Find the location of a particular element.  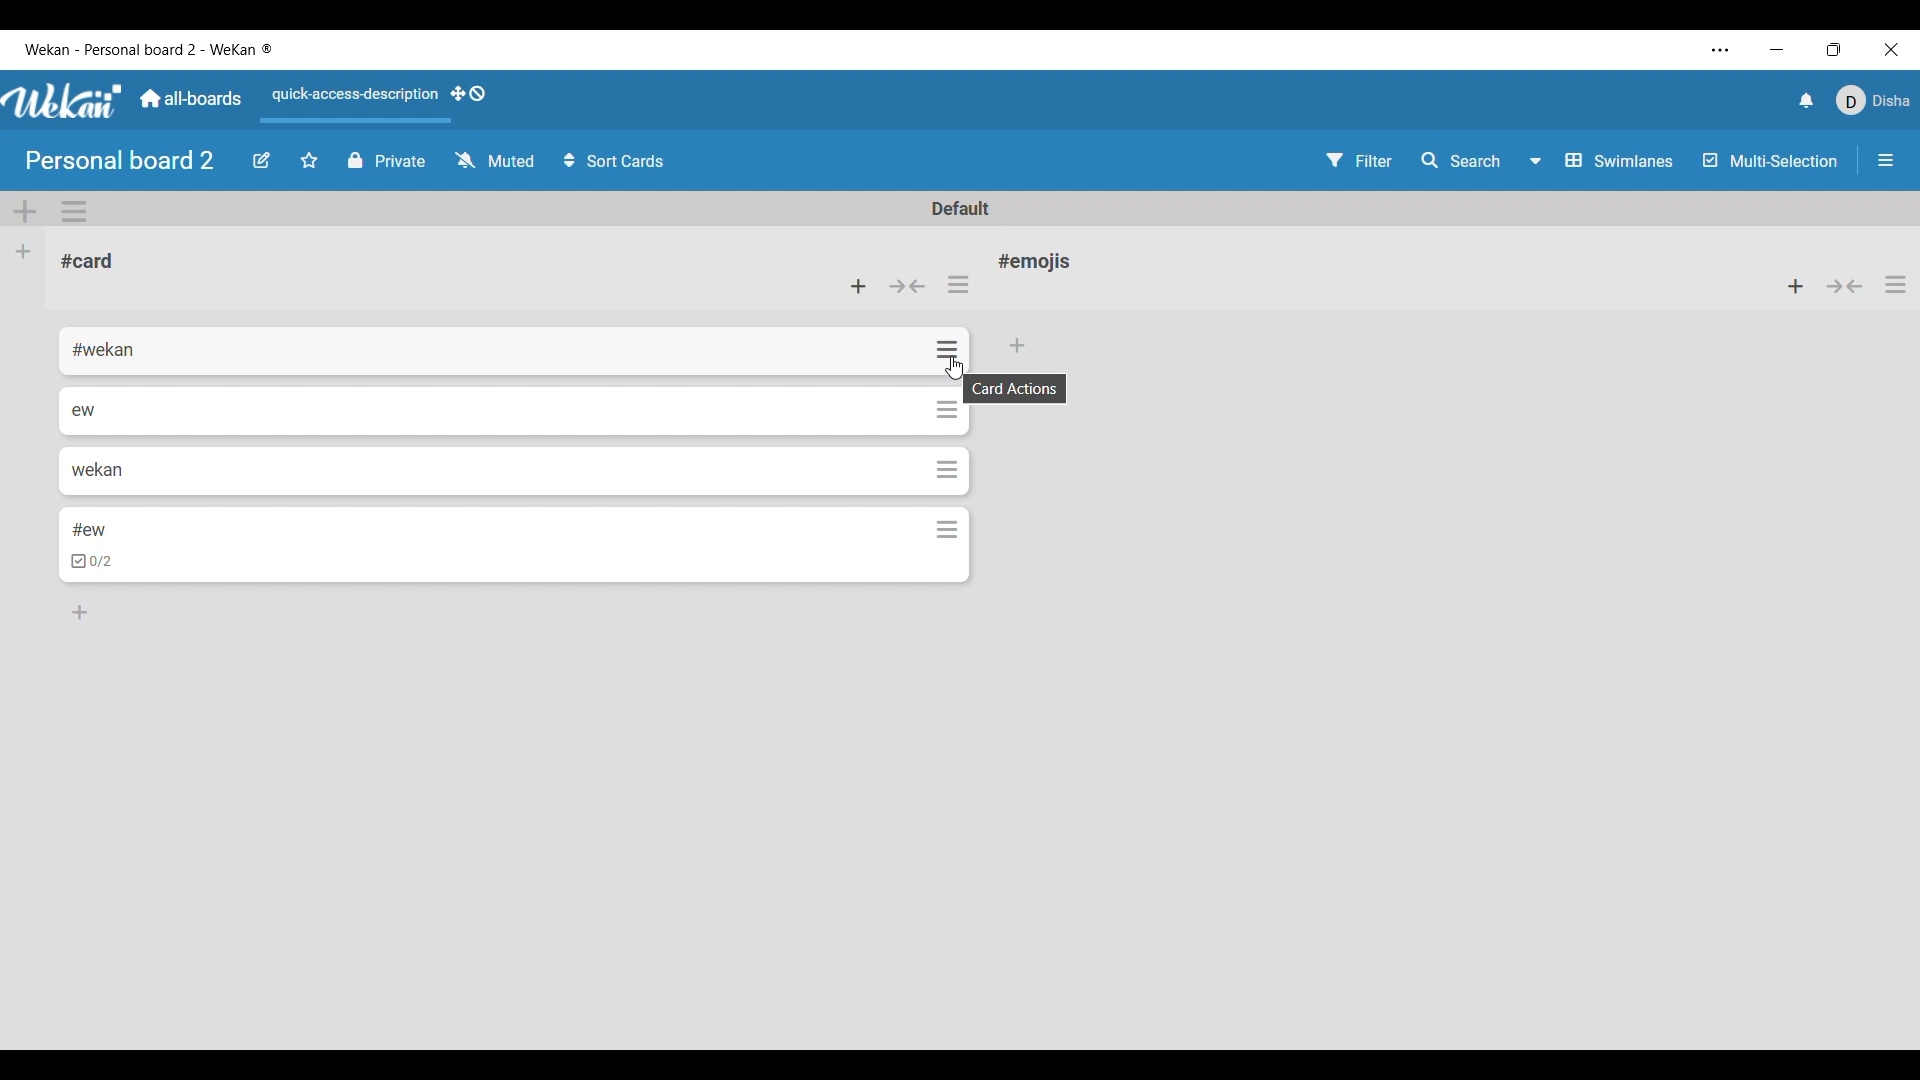

Swimlanes and other board view options is located at coordinates (1599, 160).